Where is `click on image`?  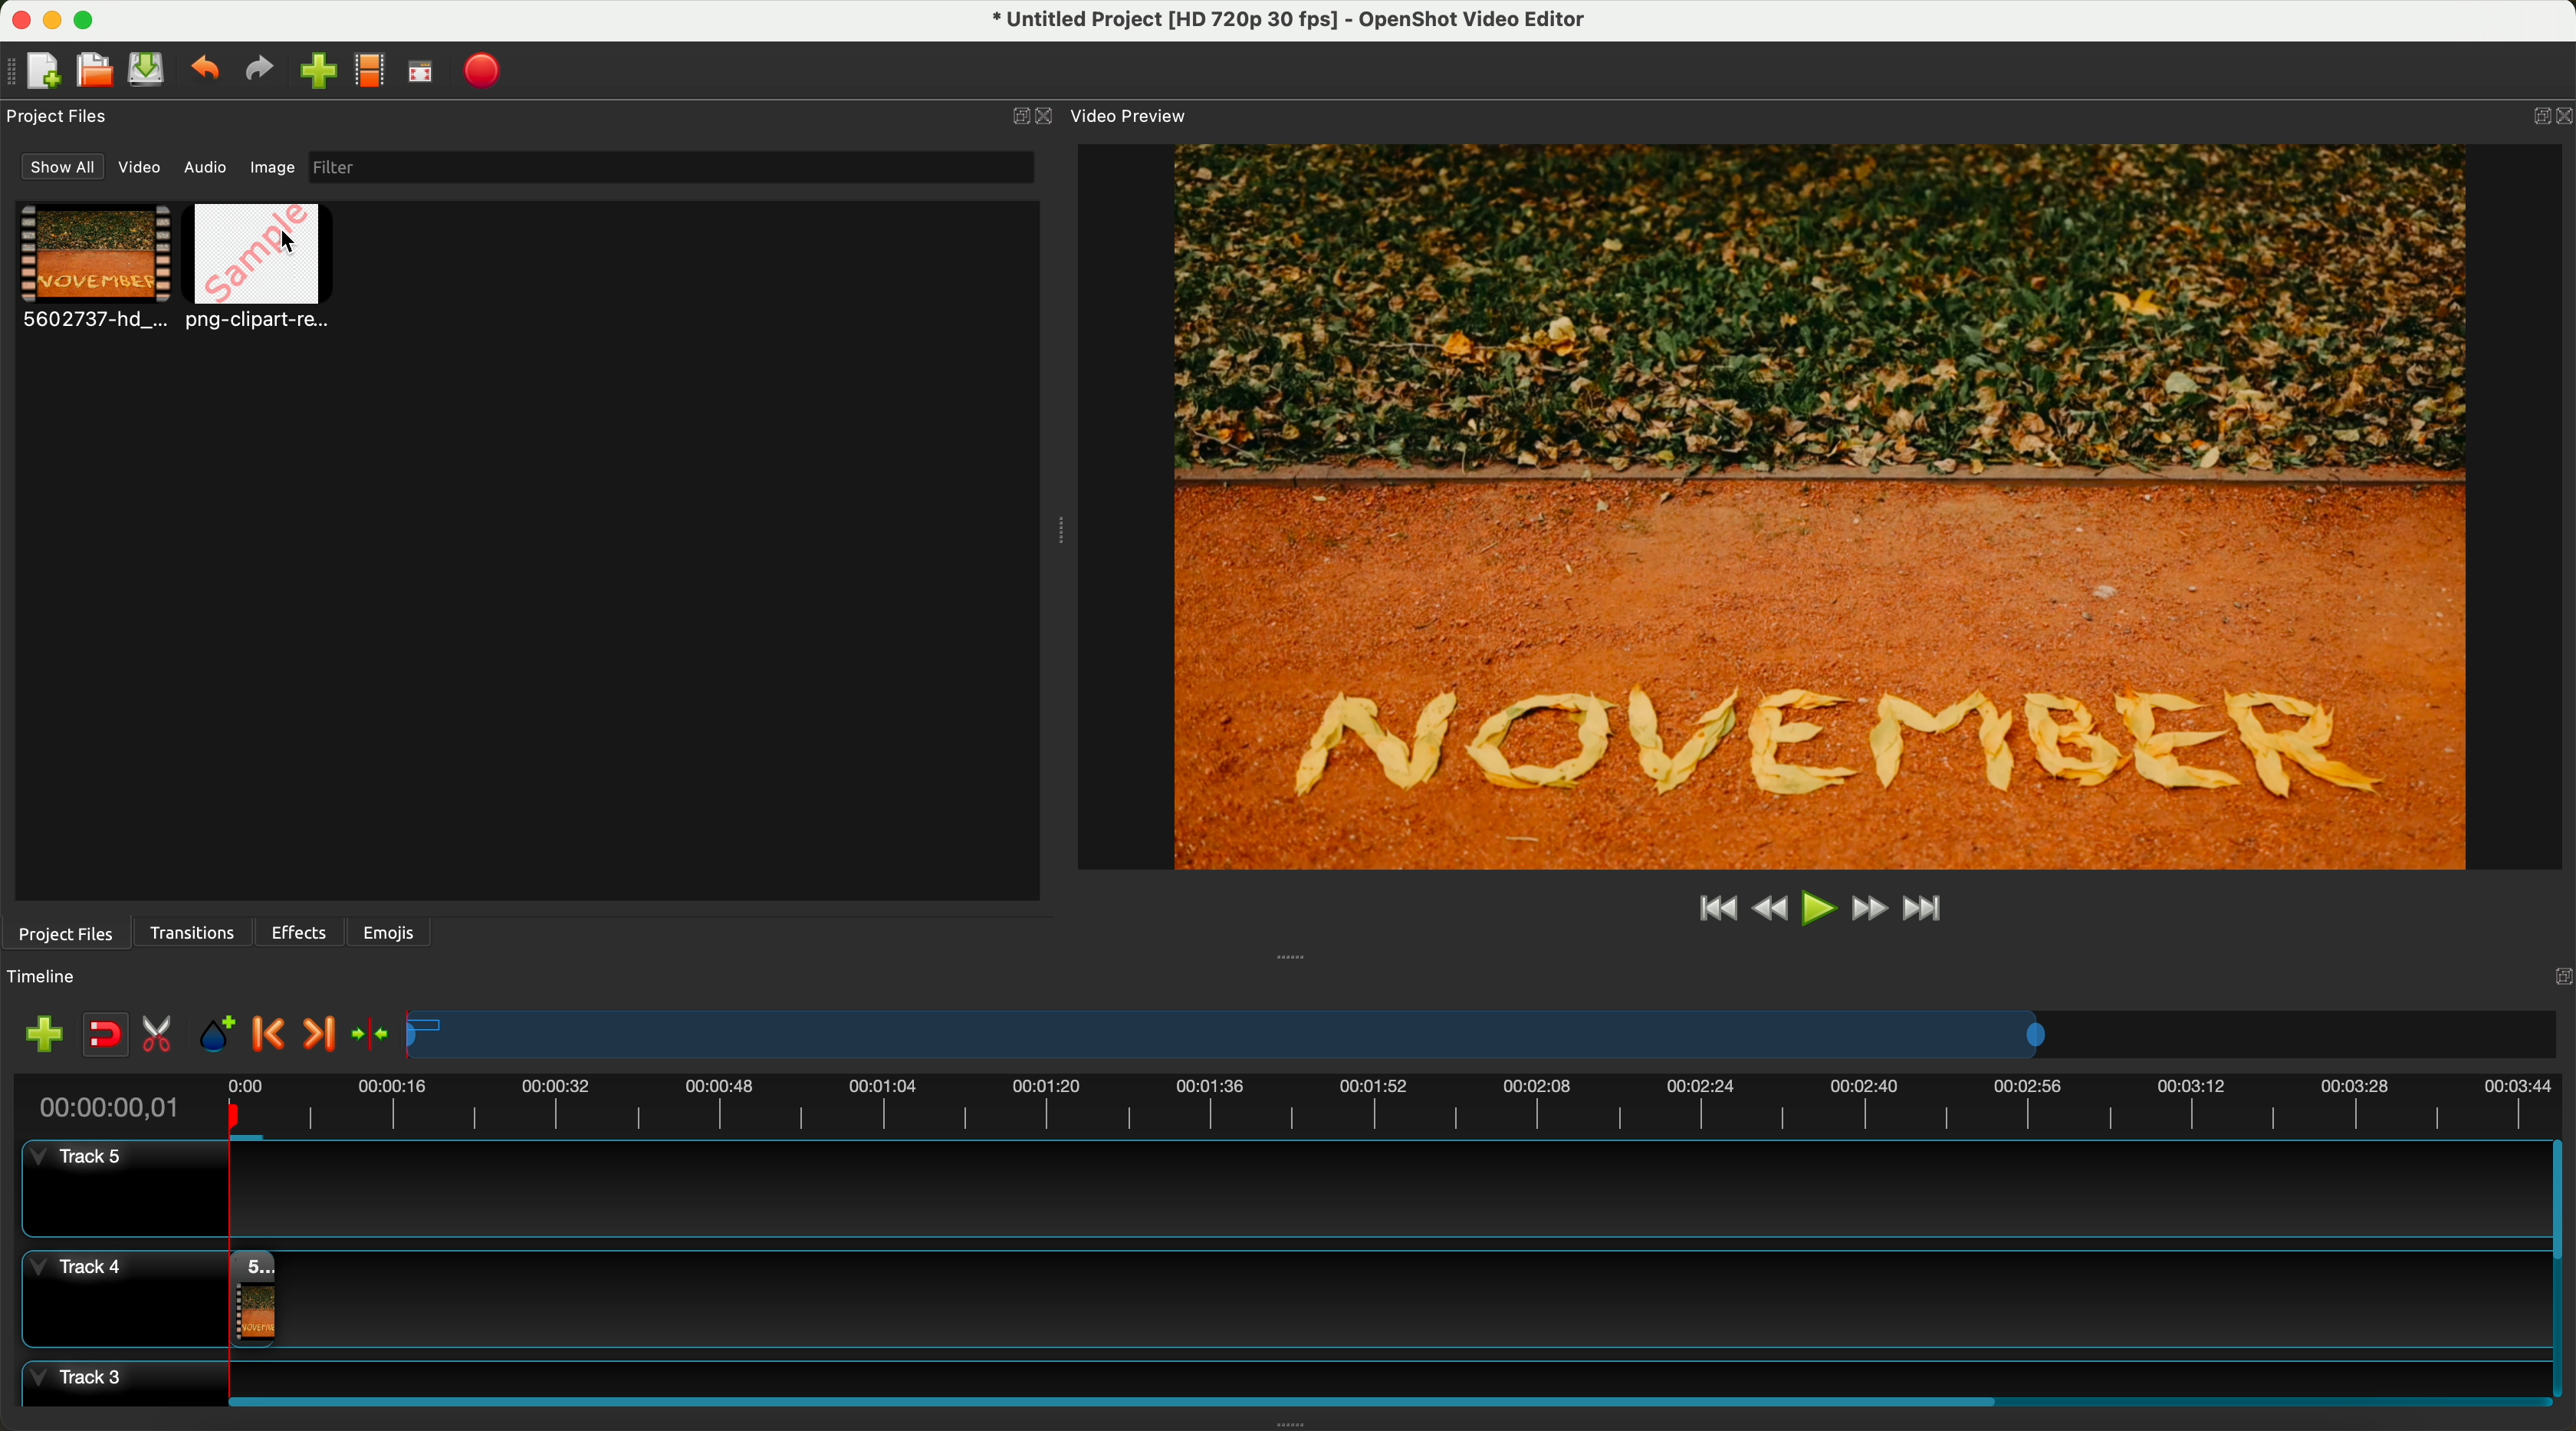 click on image is located at coordinates (264, 270).